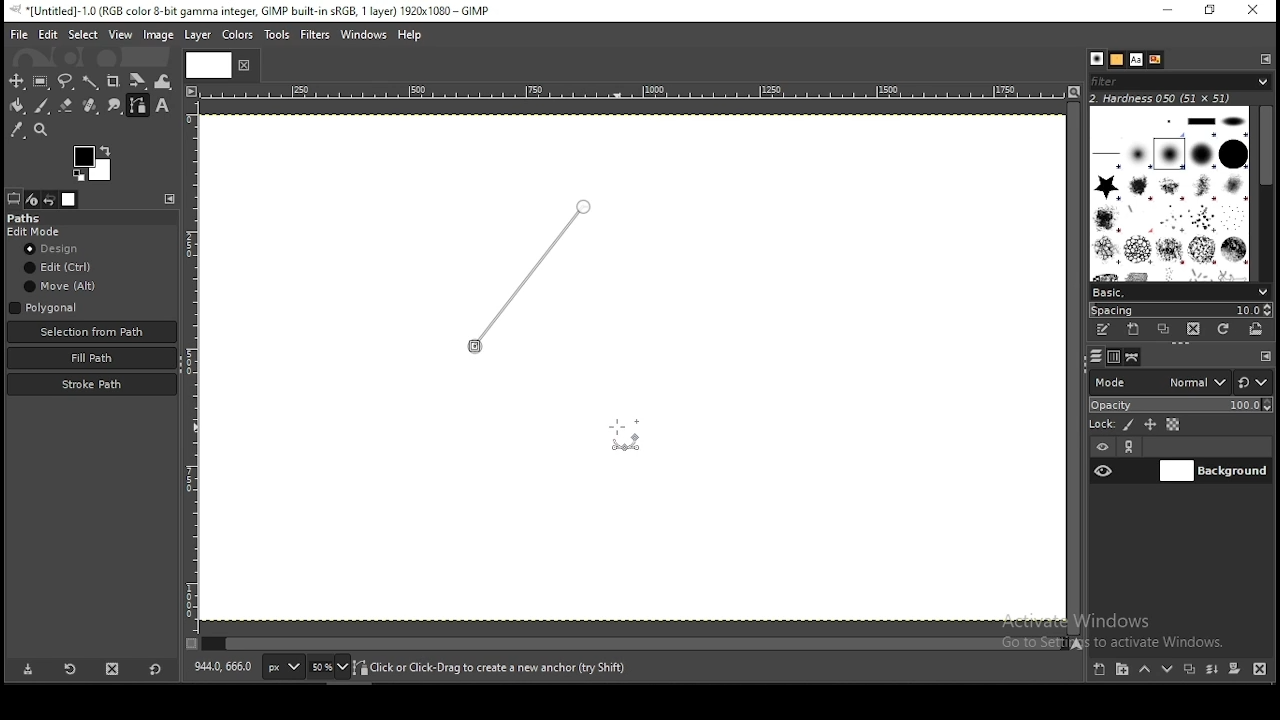 The image size is (1280, 720). I want to click on mouse pointer, so click(616, 432).